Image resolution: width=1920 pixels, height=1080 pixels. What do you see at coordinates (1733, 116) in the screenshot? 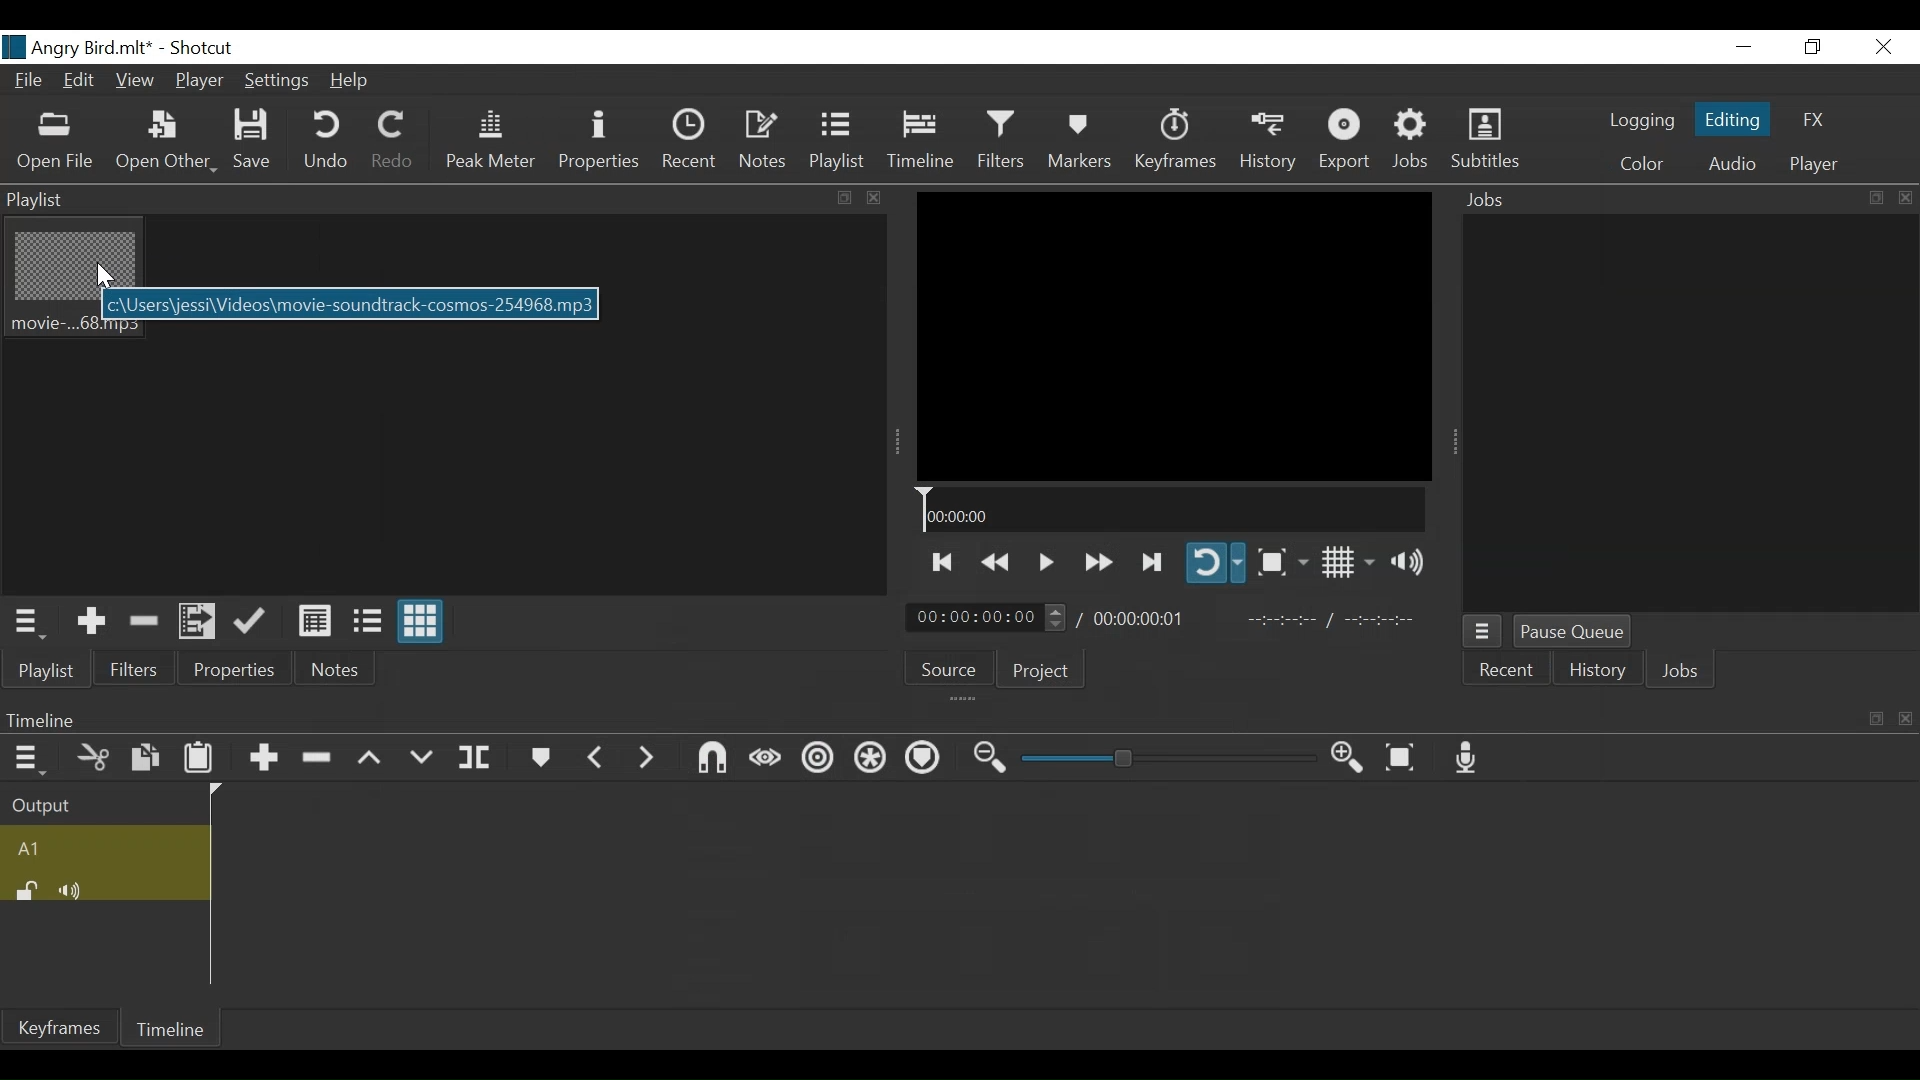
I see `Editing` at bounding box center [1733, 116].